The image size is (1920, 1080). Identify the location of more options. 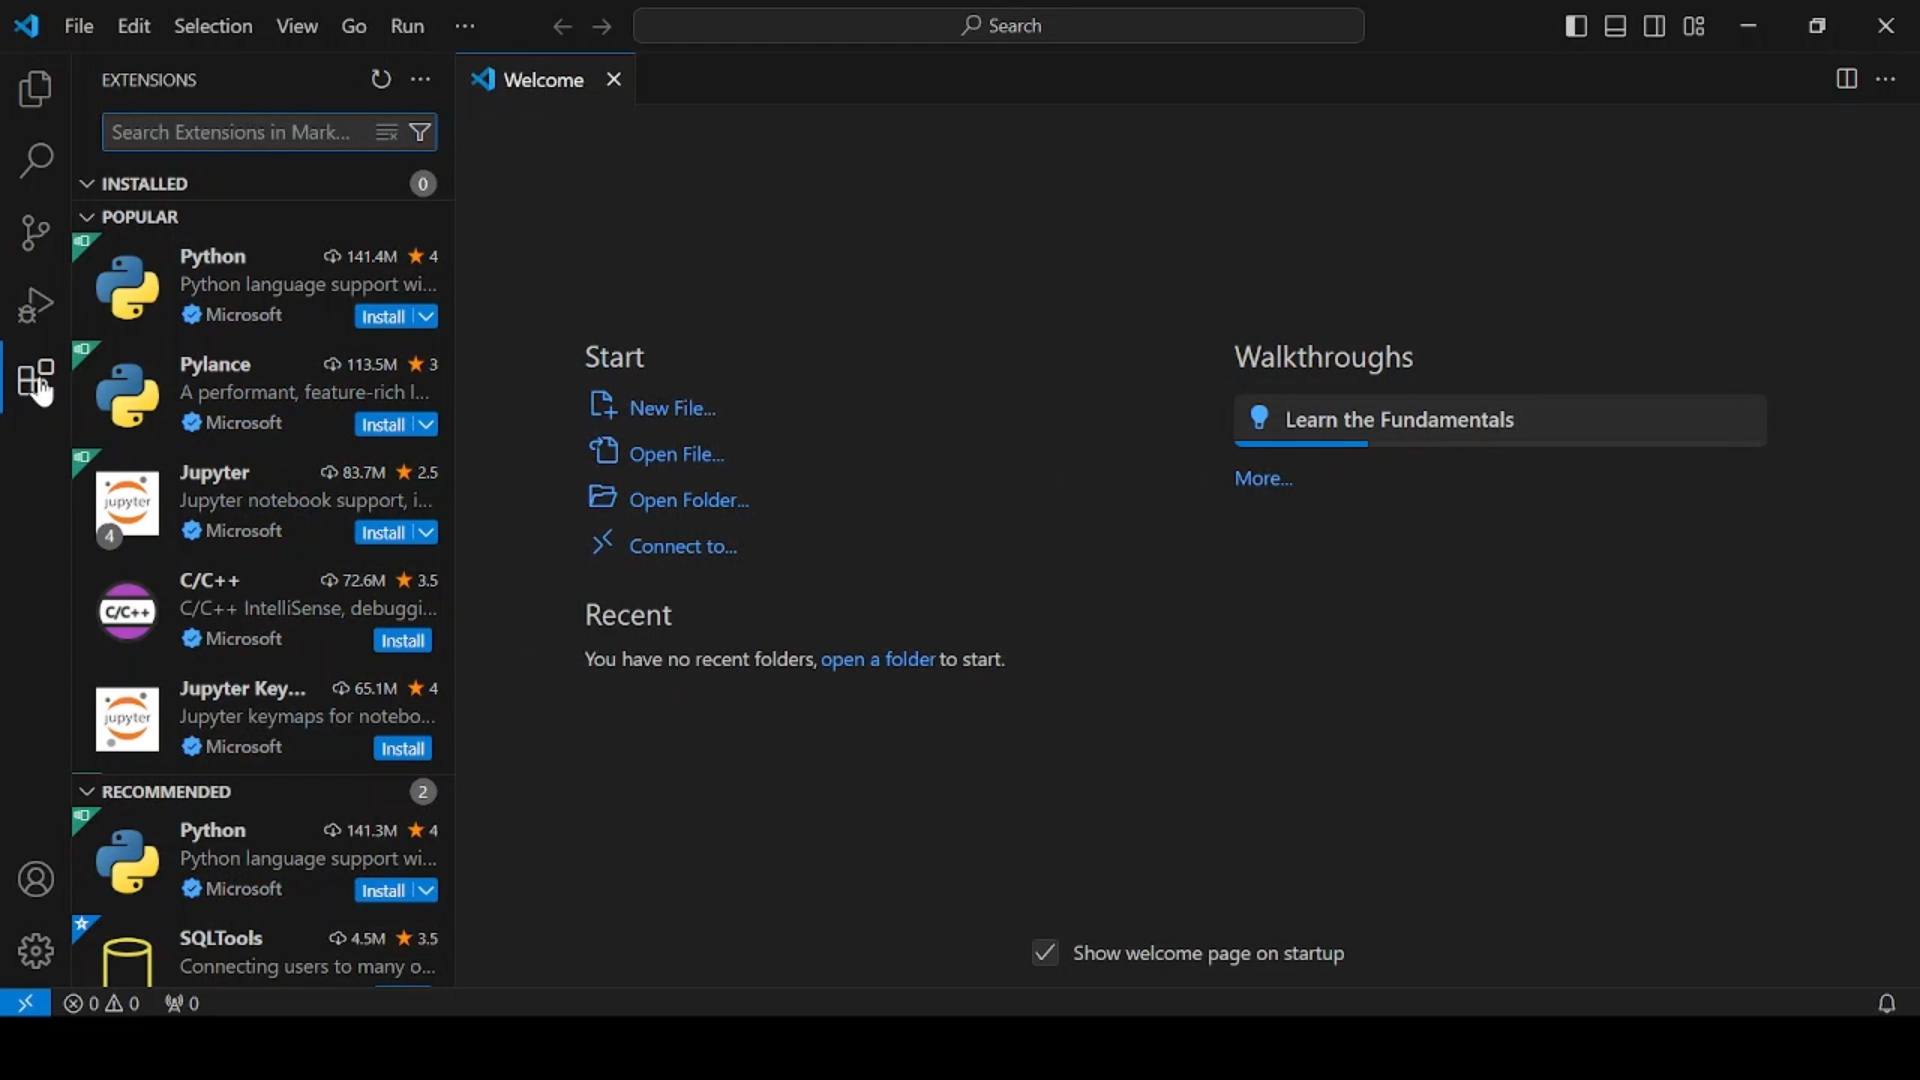
(422, 78).